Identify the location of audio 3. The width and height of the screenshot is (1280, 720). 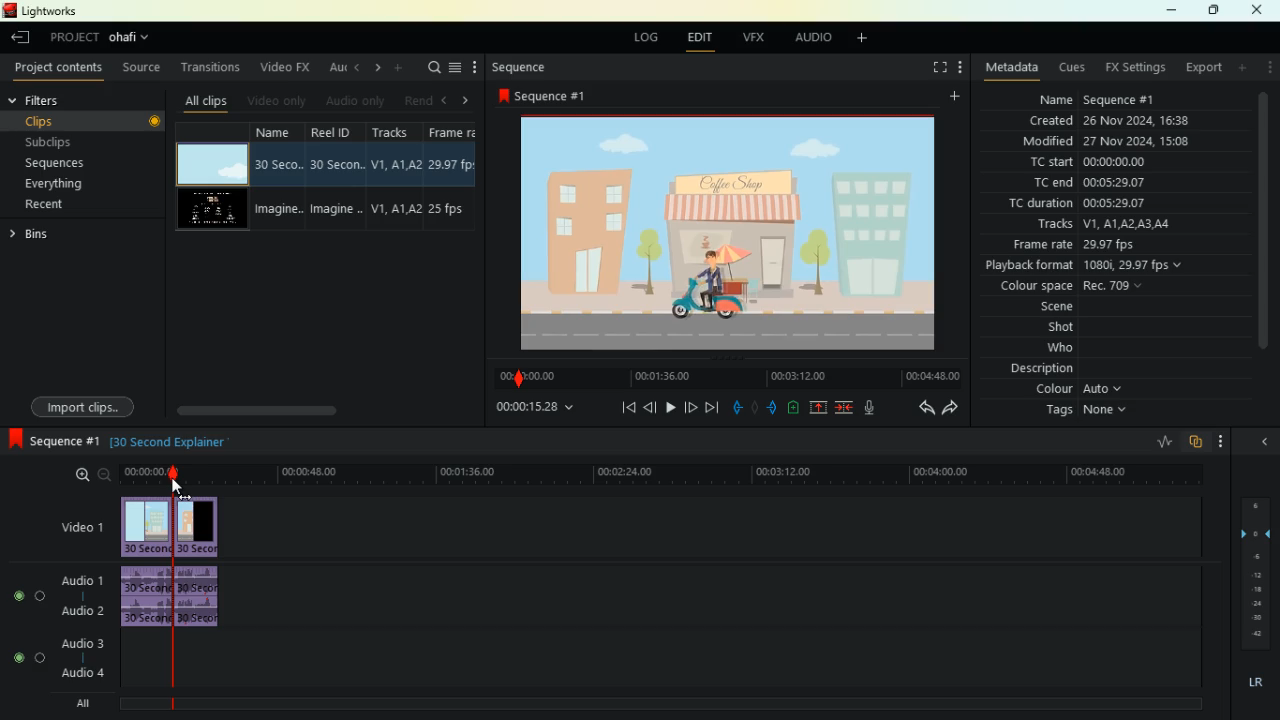
(74, 641).